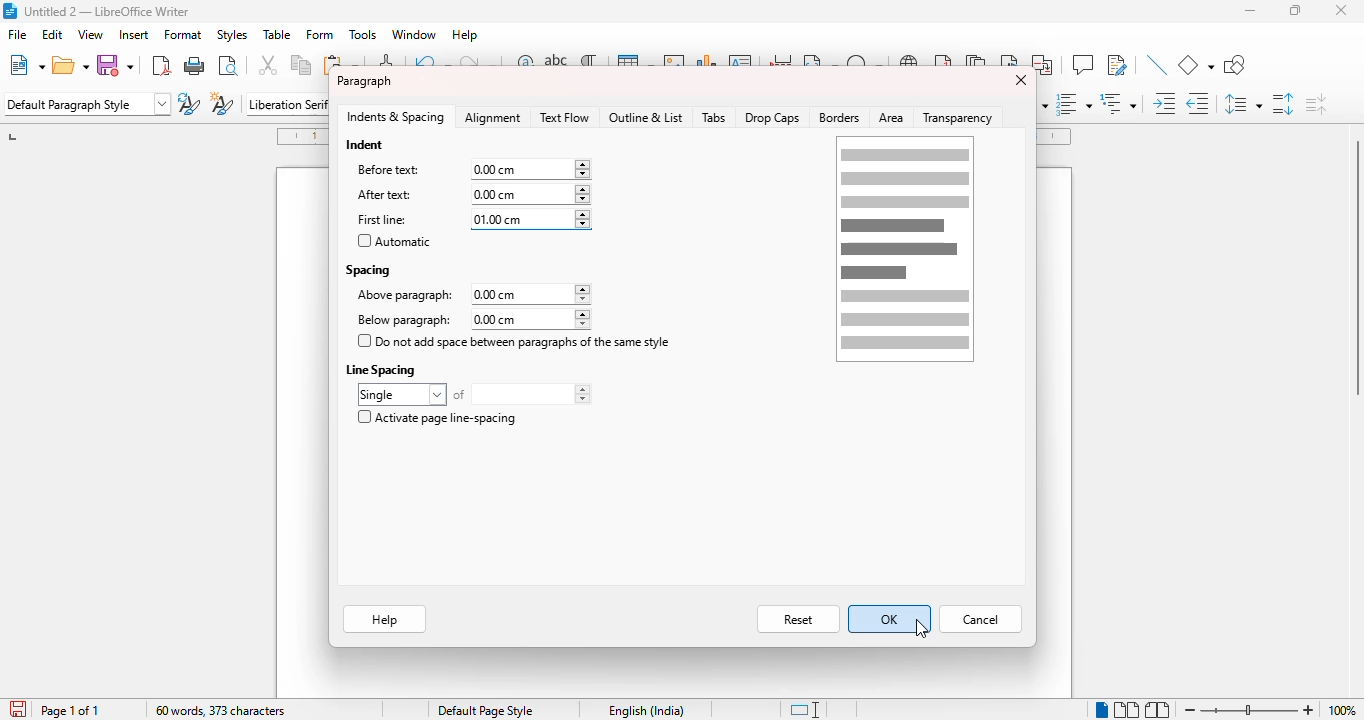 The height and width of the screenshot is (720, 1364). I want to click on help, so click(384, 621).